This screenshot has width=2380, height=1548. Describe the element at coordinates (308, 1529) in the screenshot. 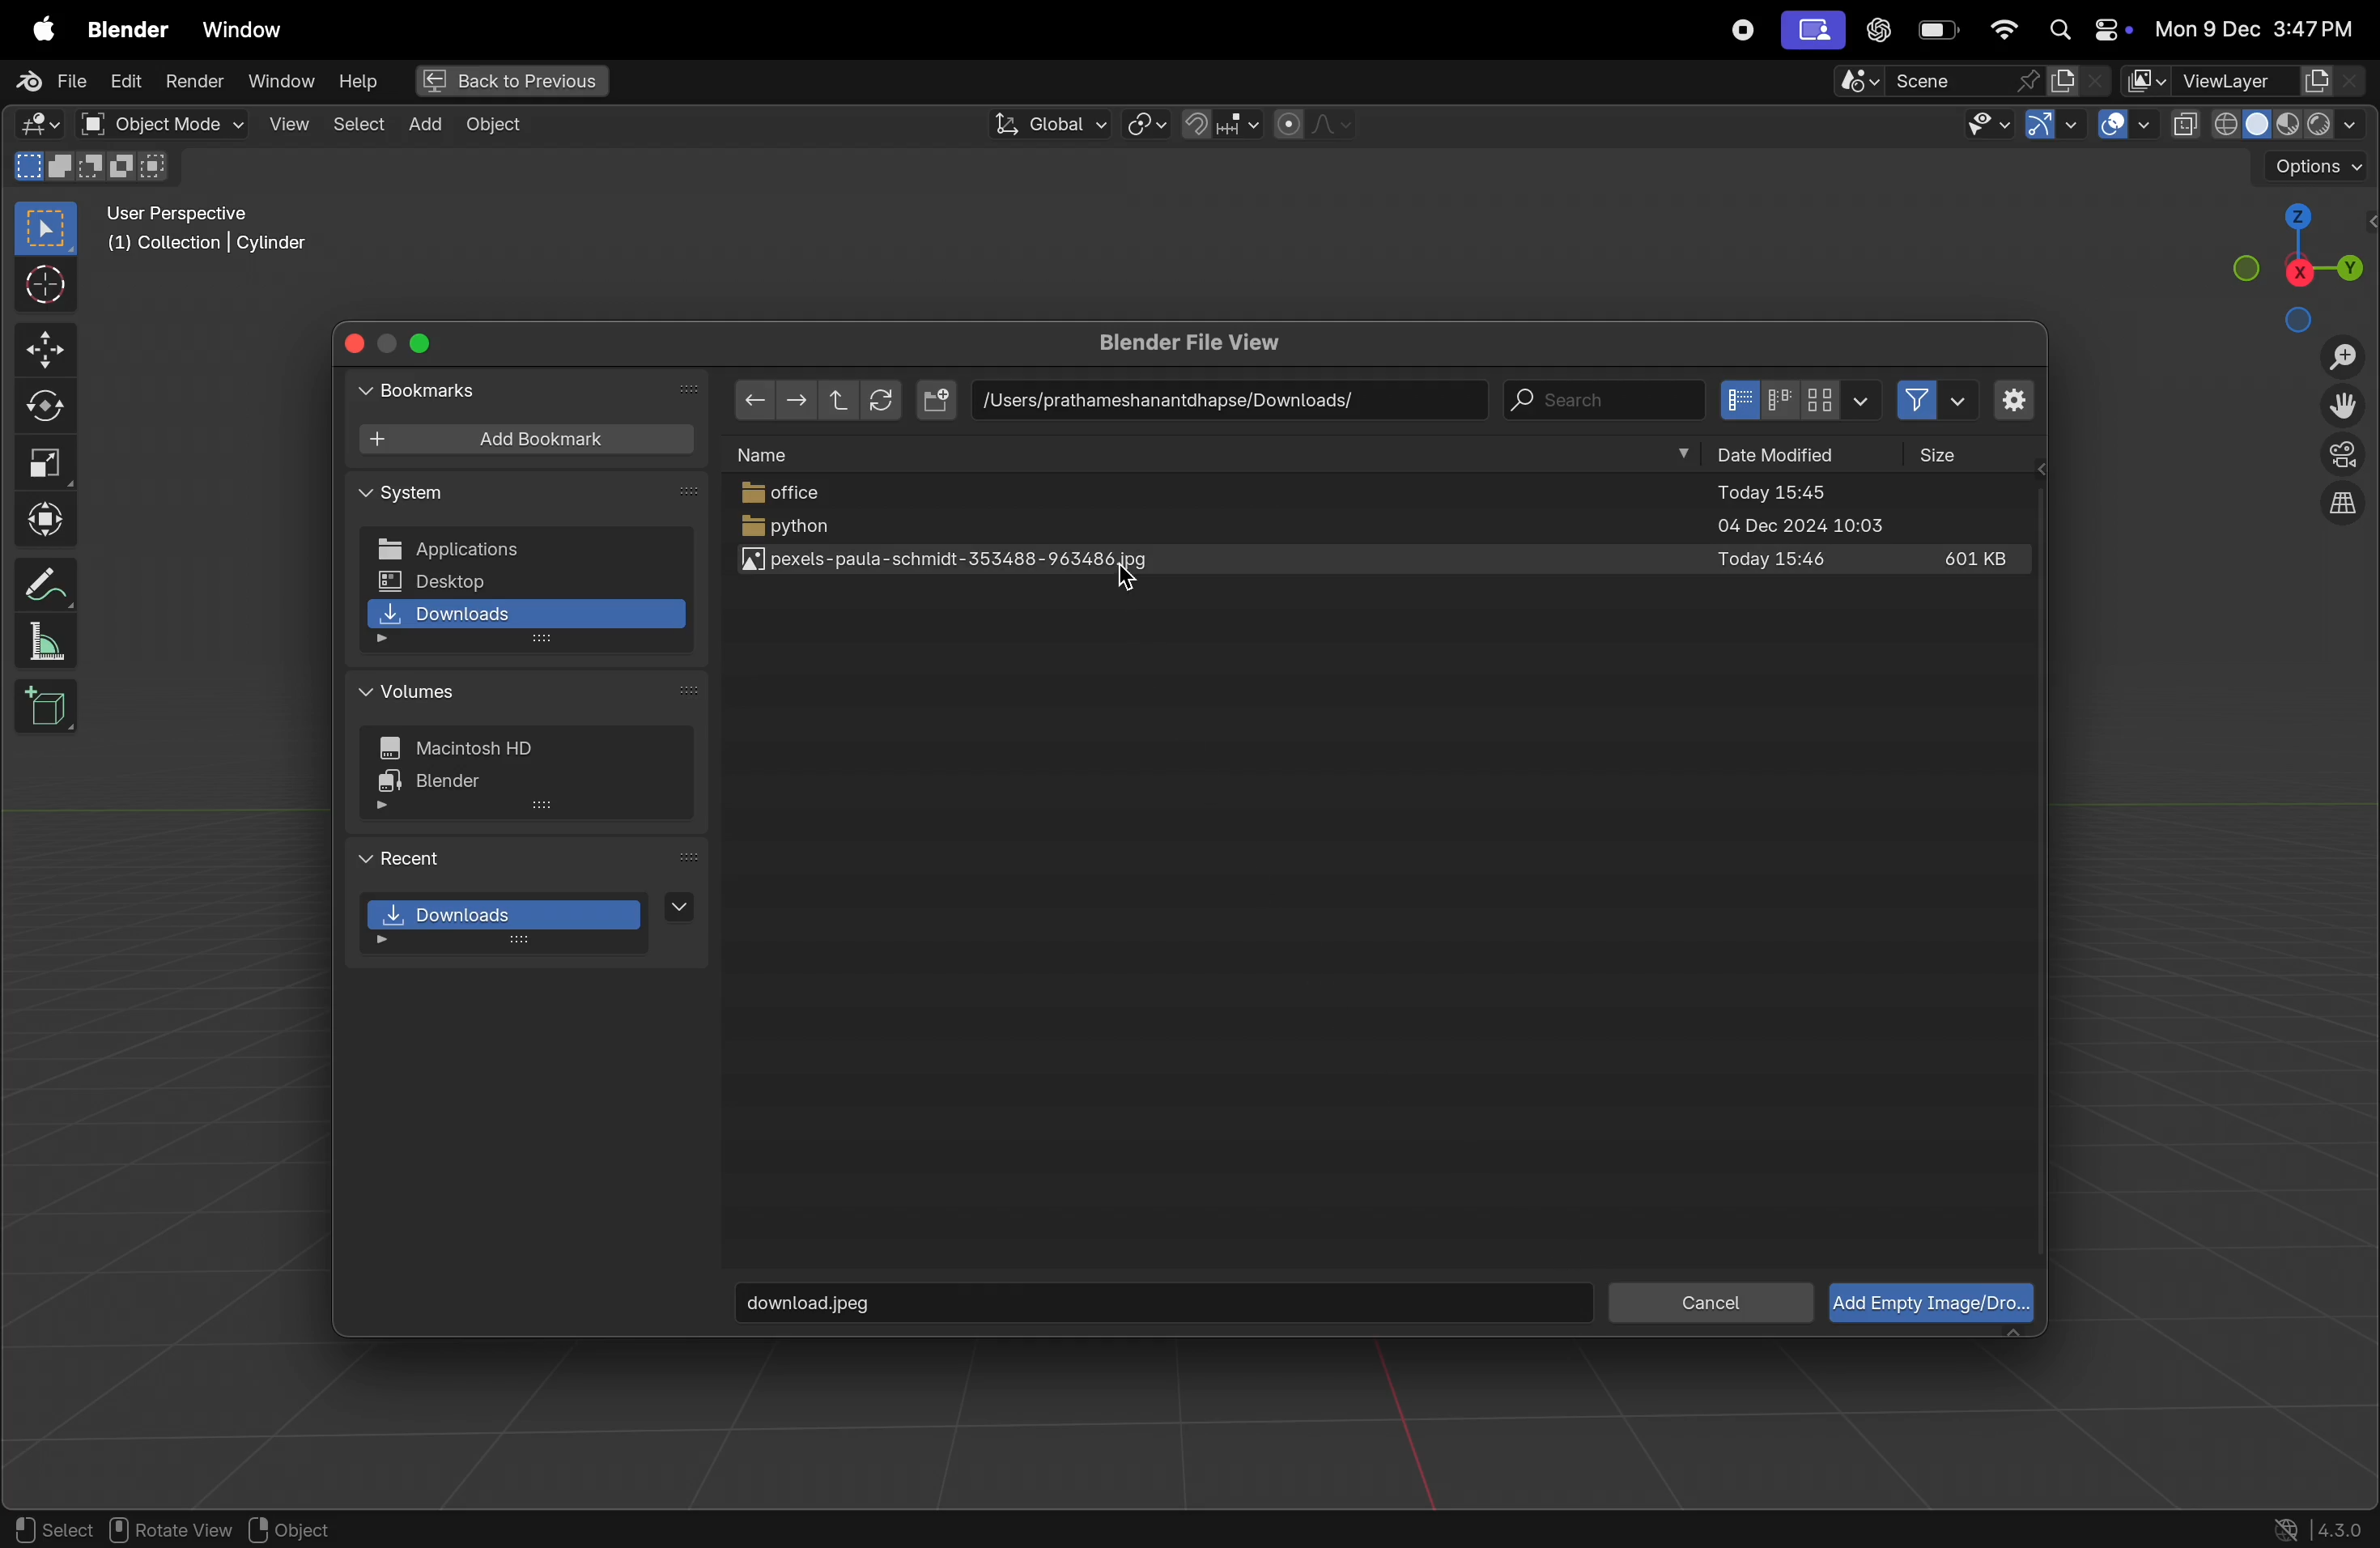

I see `object` at that location.